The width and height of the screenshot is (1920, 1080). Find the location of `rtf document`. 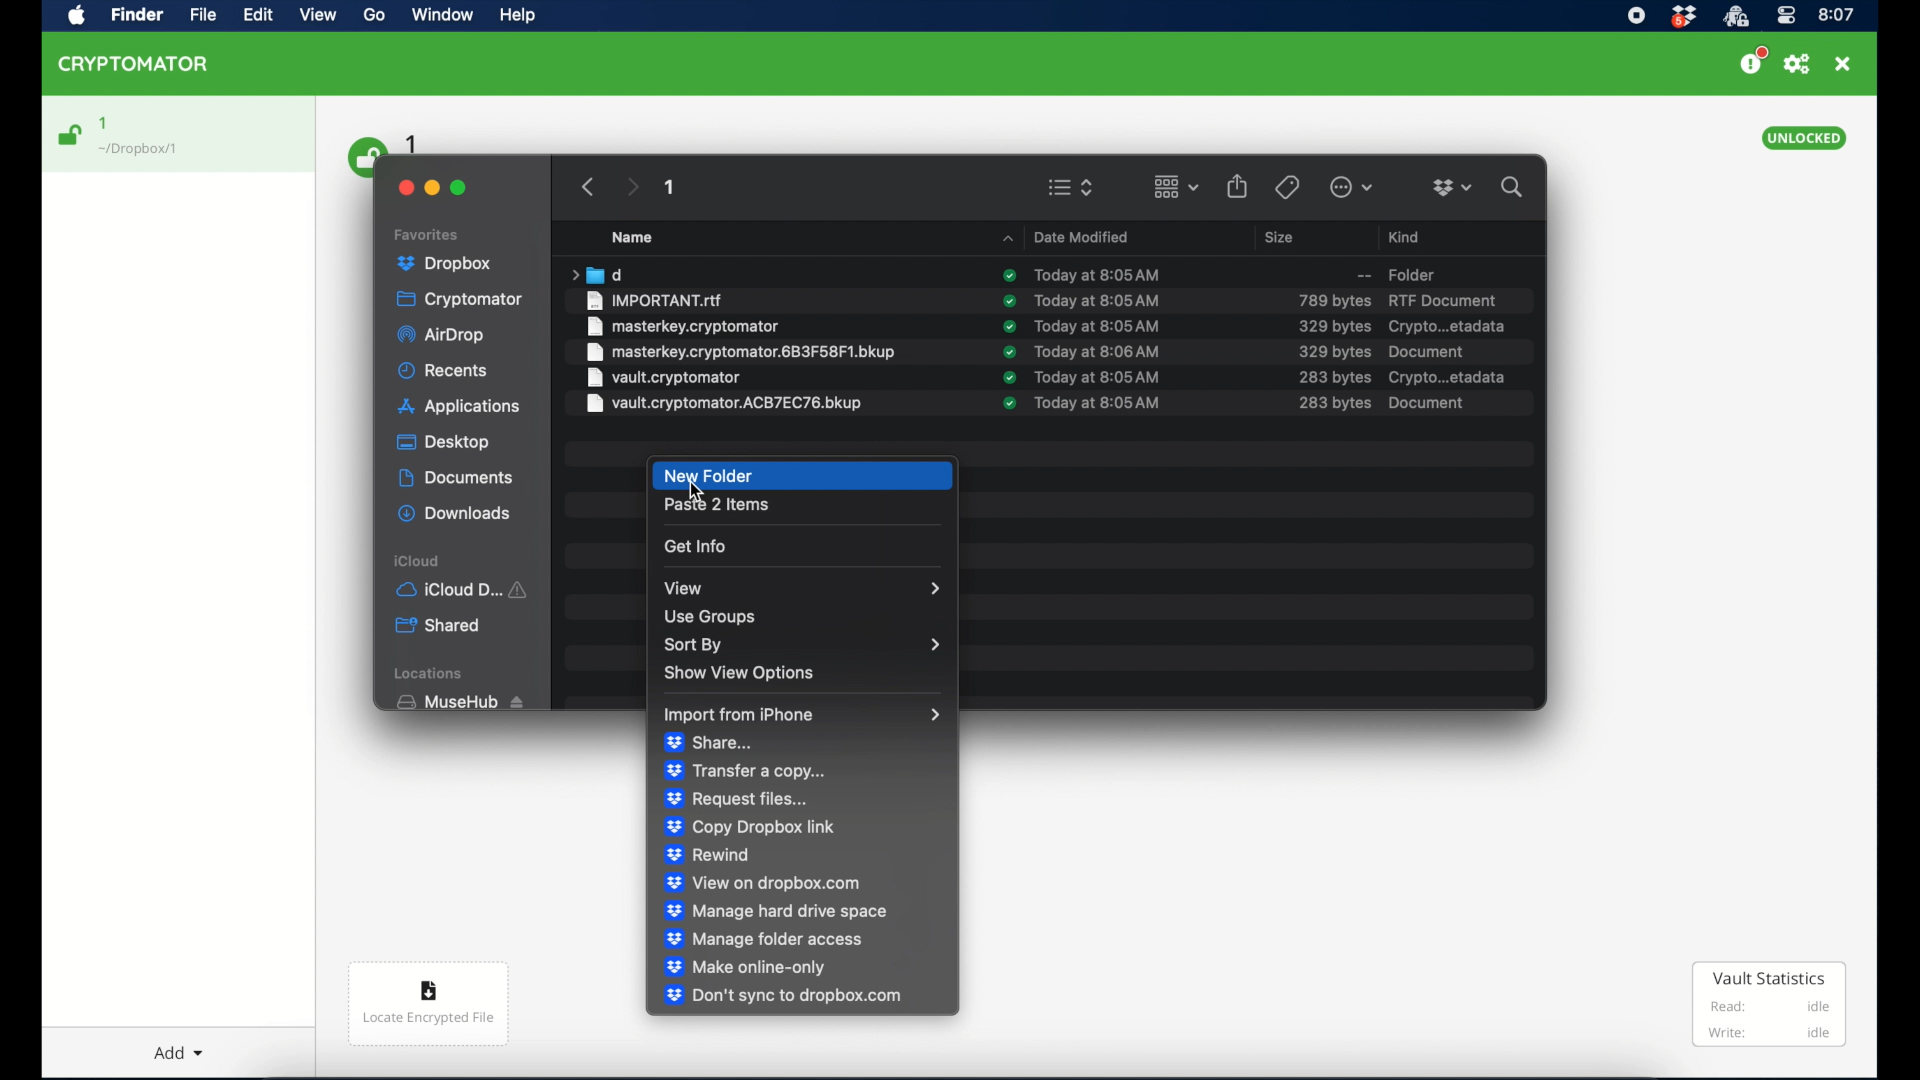

rtf document is located at coordinates (1442, 300).